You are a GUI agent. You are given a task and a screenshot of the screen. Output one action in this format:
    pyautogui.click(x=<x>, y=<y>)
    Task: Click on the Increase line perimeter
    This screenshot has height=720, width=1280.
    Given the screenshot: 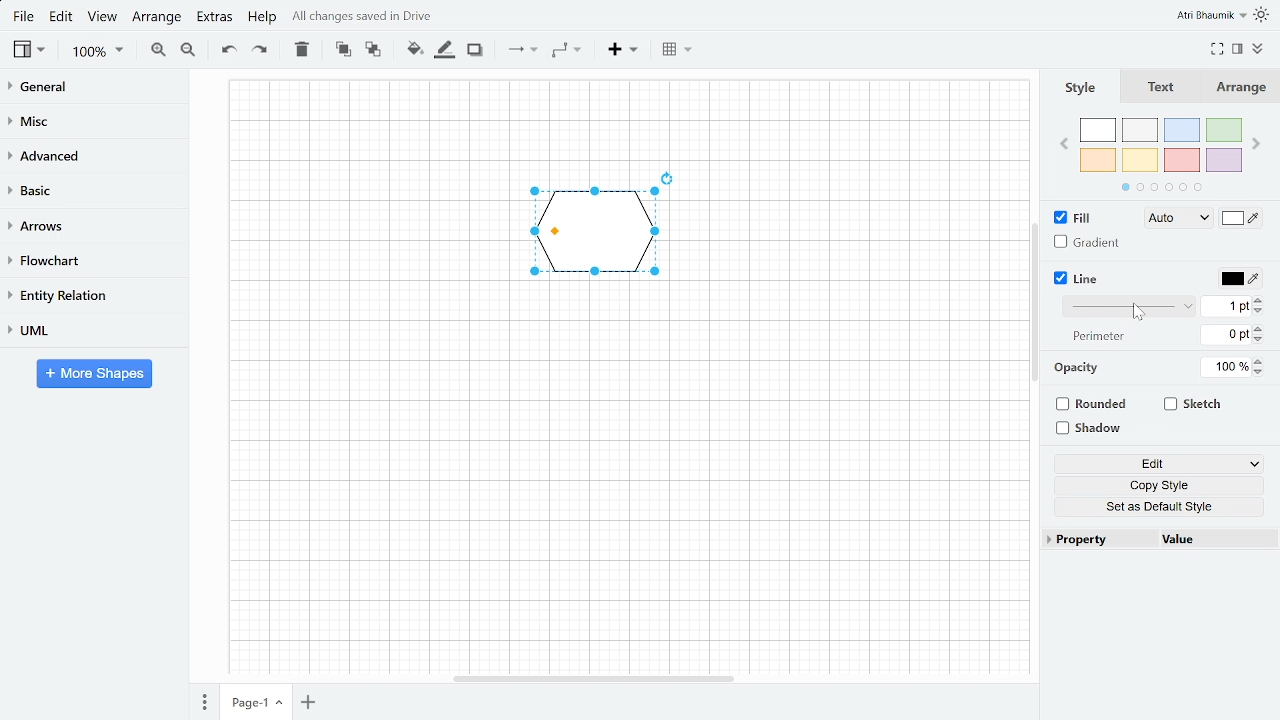 What is the action you would take?
    pyautogui.click(x=1259, y=328)
    